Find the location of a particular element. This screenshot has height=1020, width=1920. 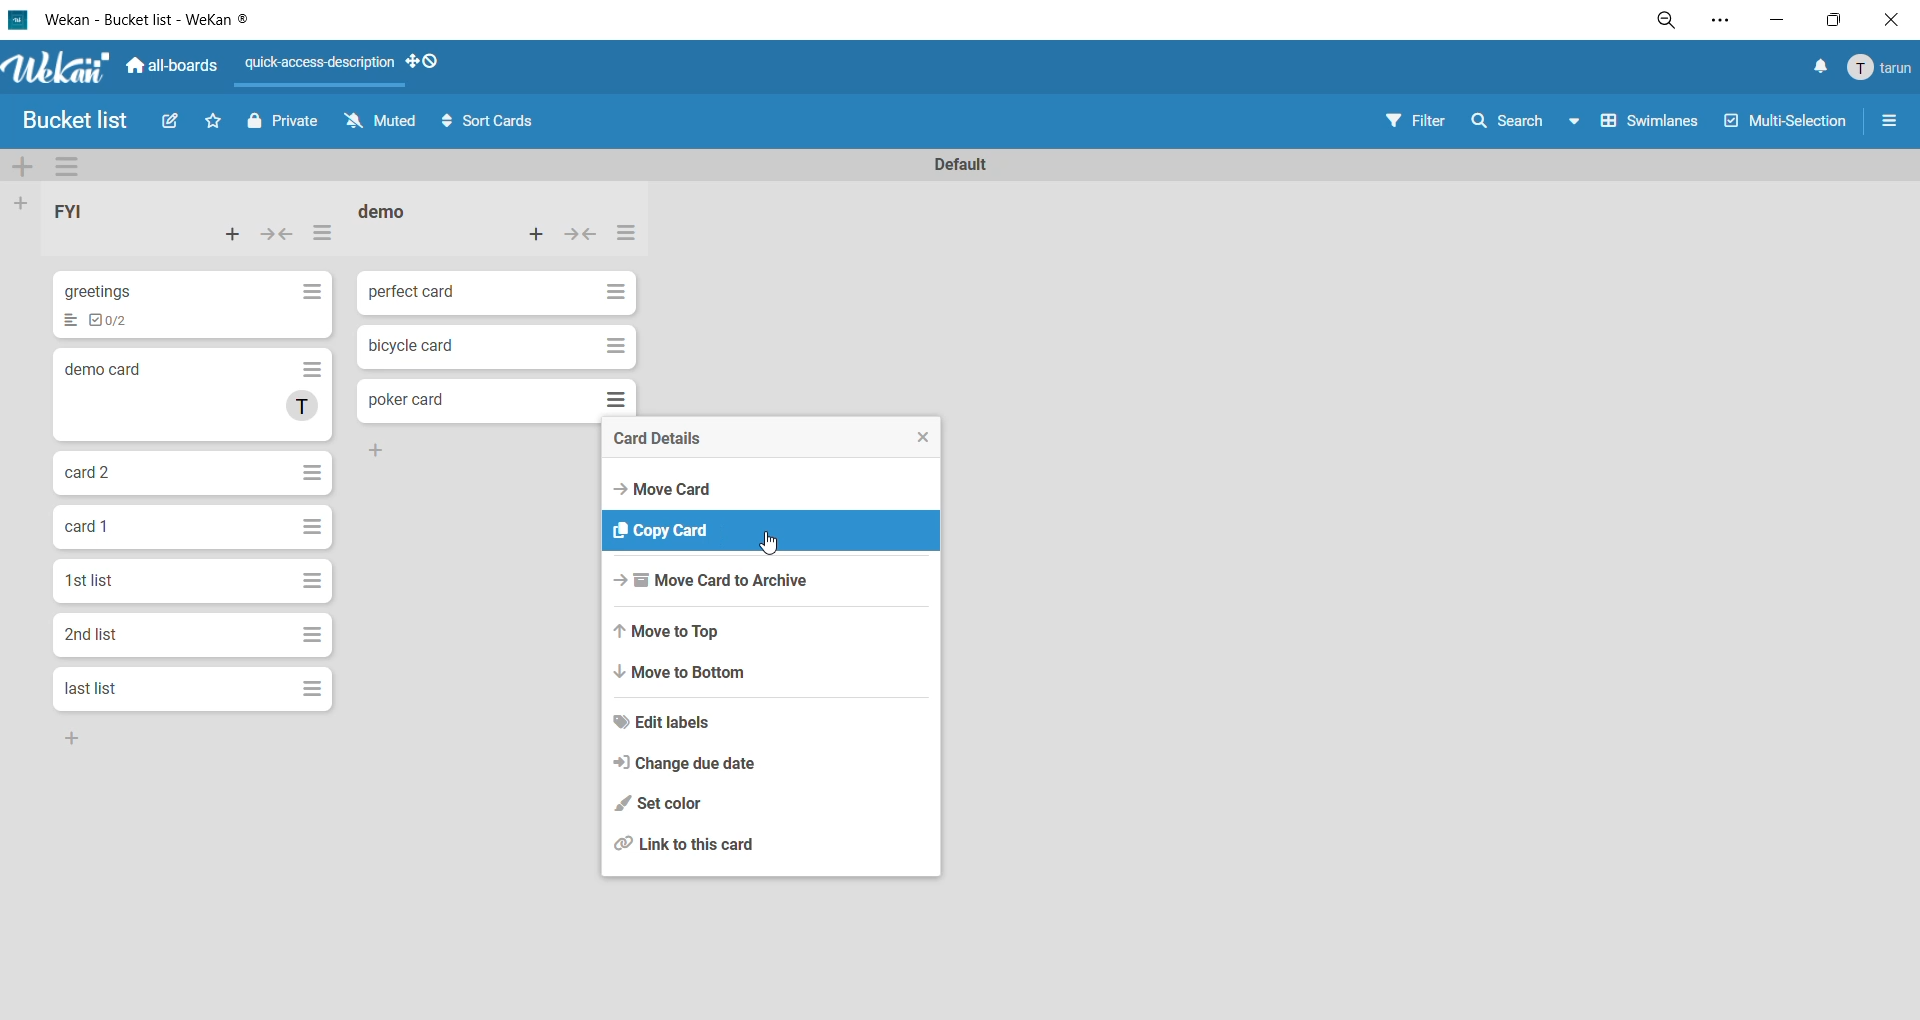

cursor is located at coordinates (772, 546).